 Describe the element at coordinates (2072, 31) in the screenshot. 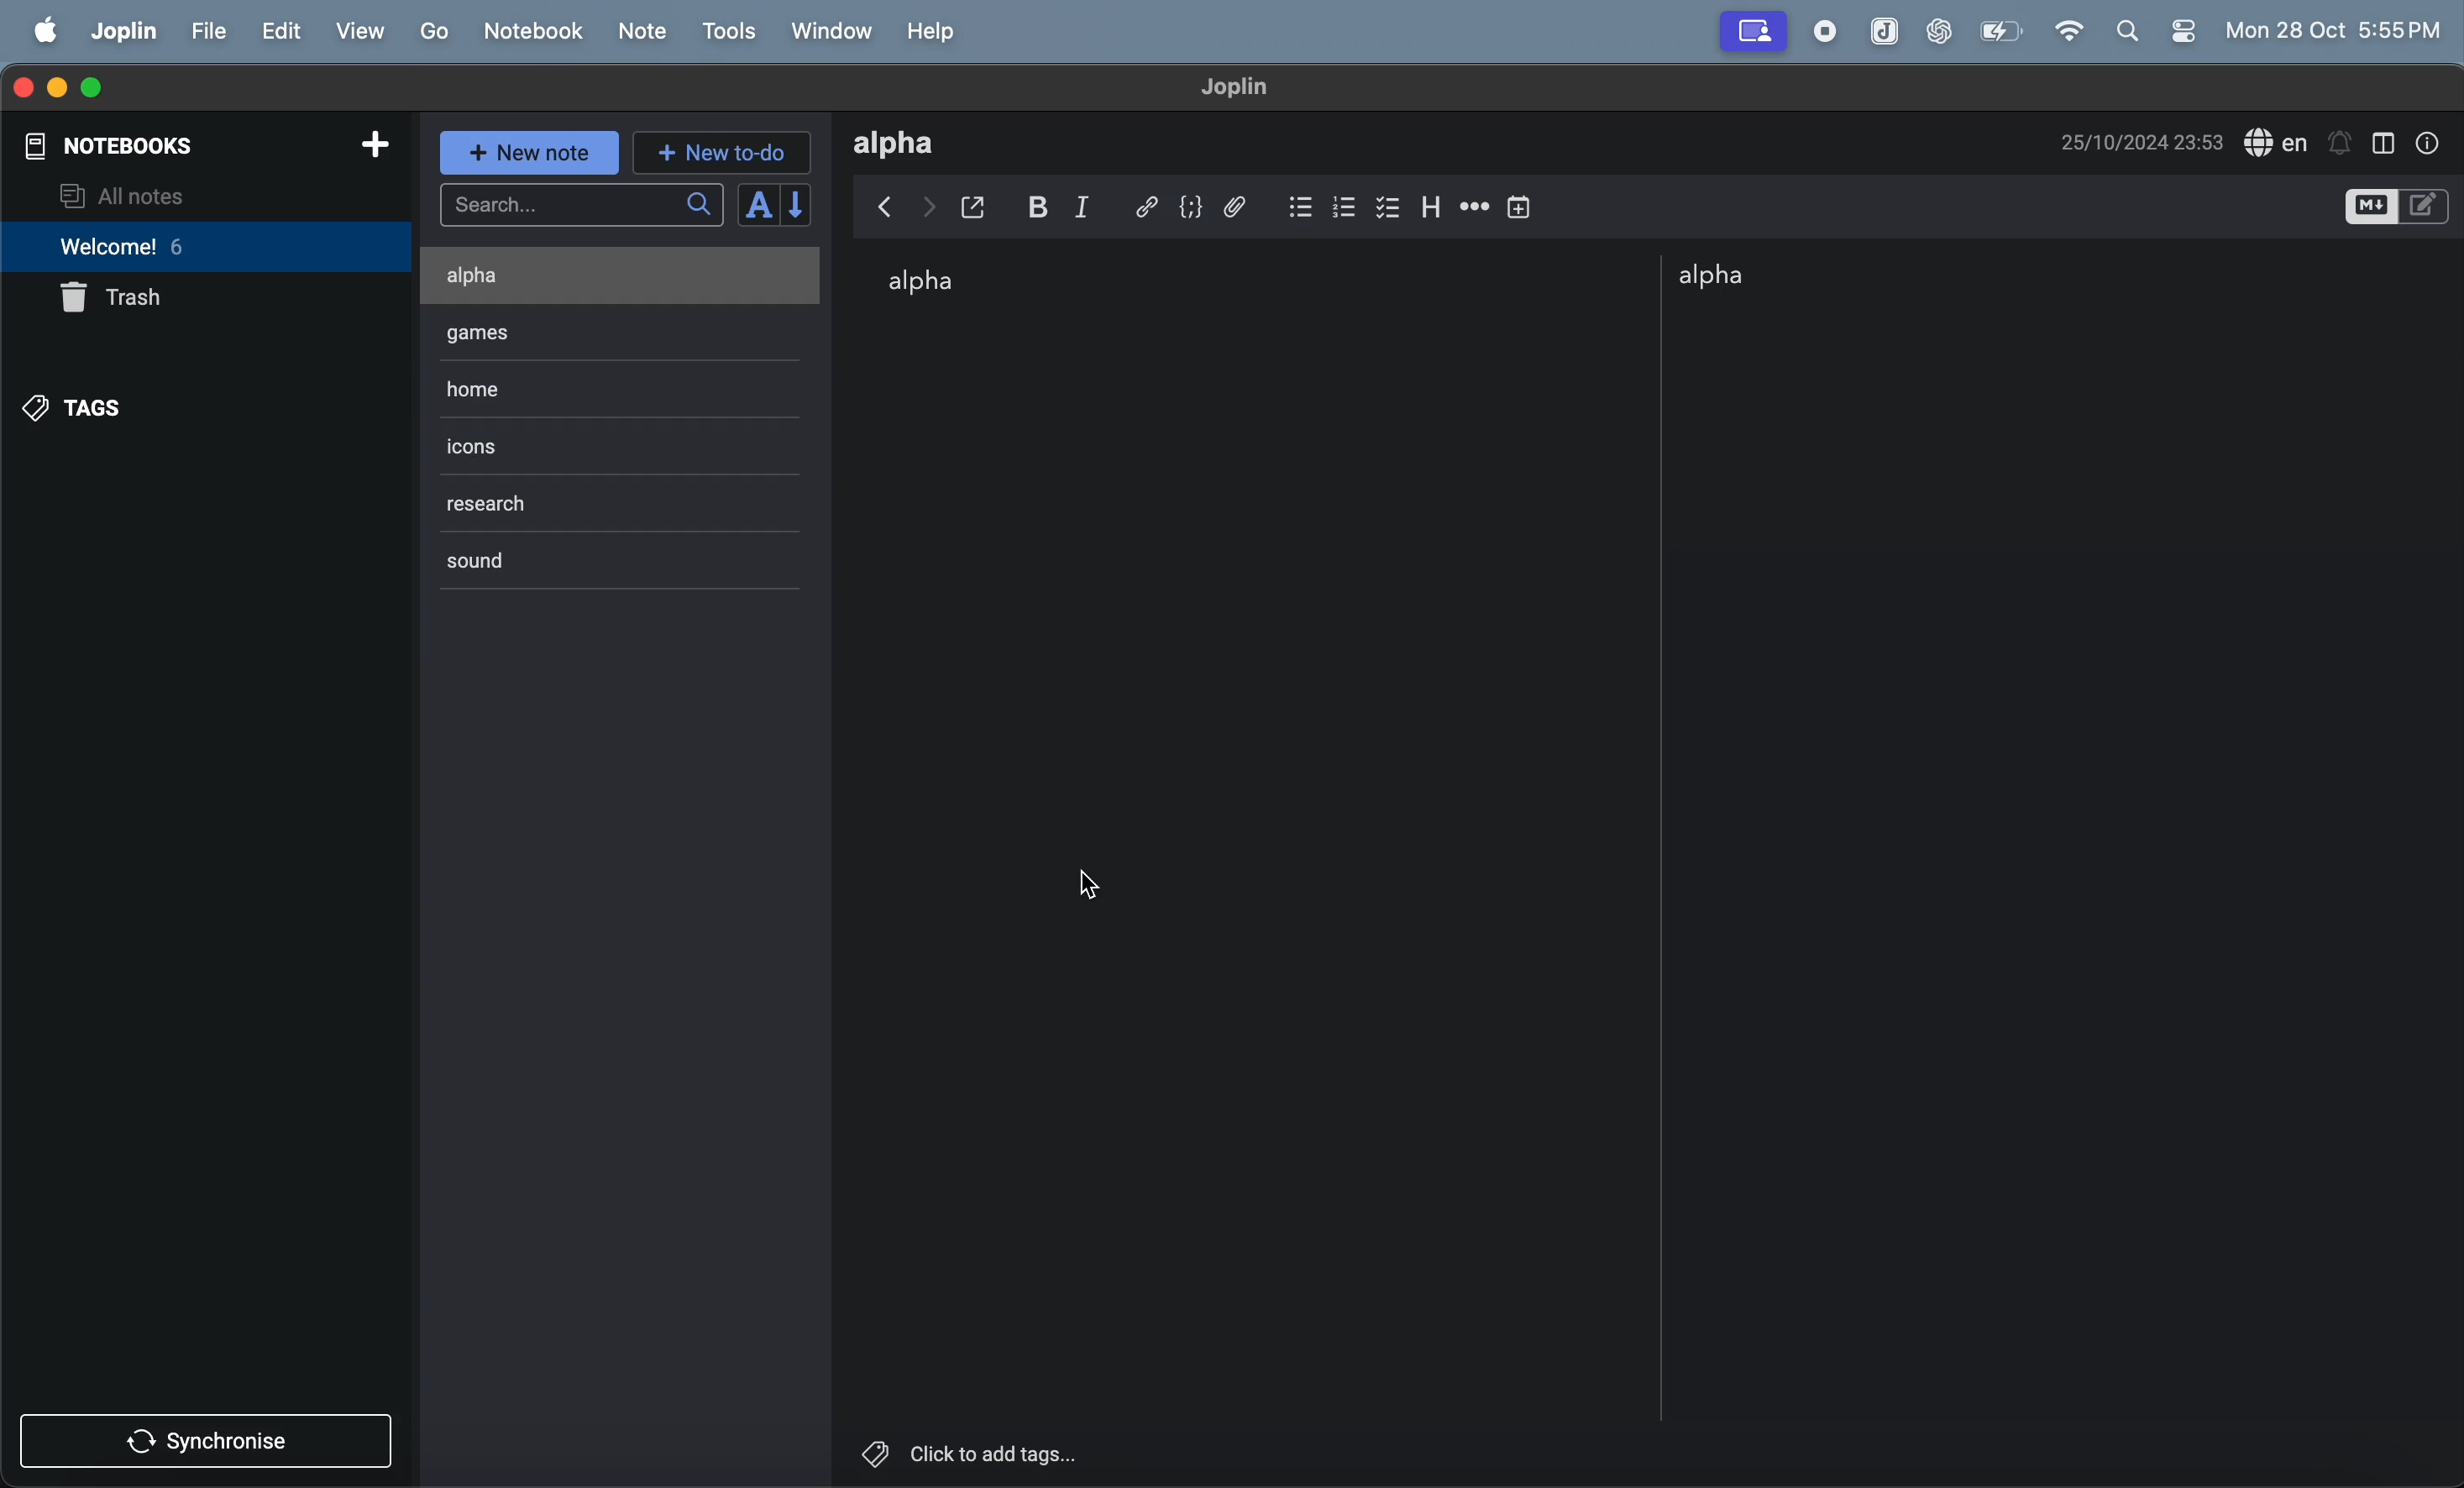

I see `wifi` at that location.